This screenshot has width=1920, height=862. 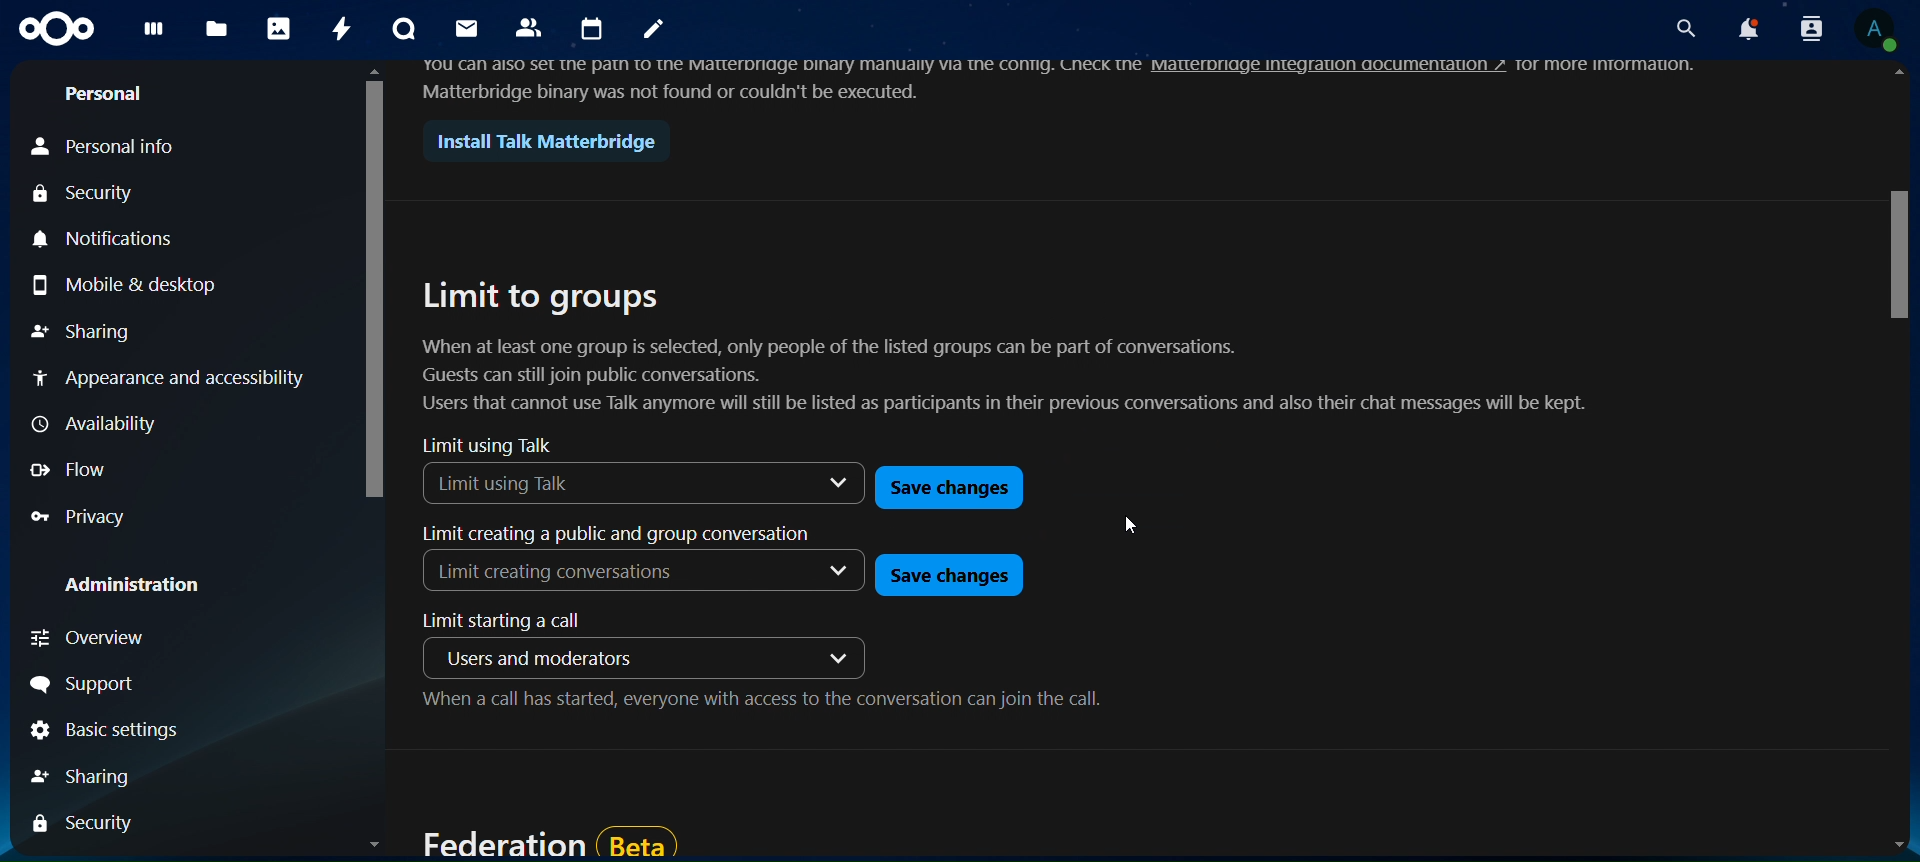 I want to click on photos, so click(x=281, y=30).